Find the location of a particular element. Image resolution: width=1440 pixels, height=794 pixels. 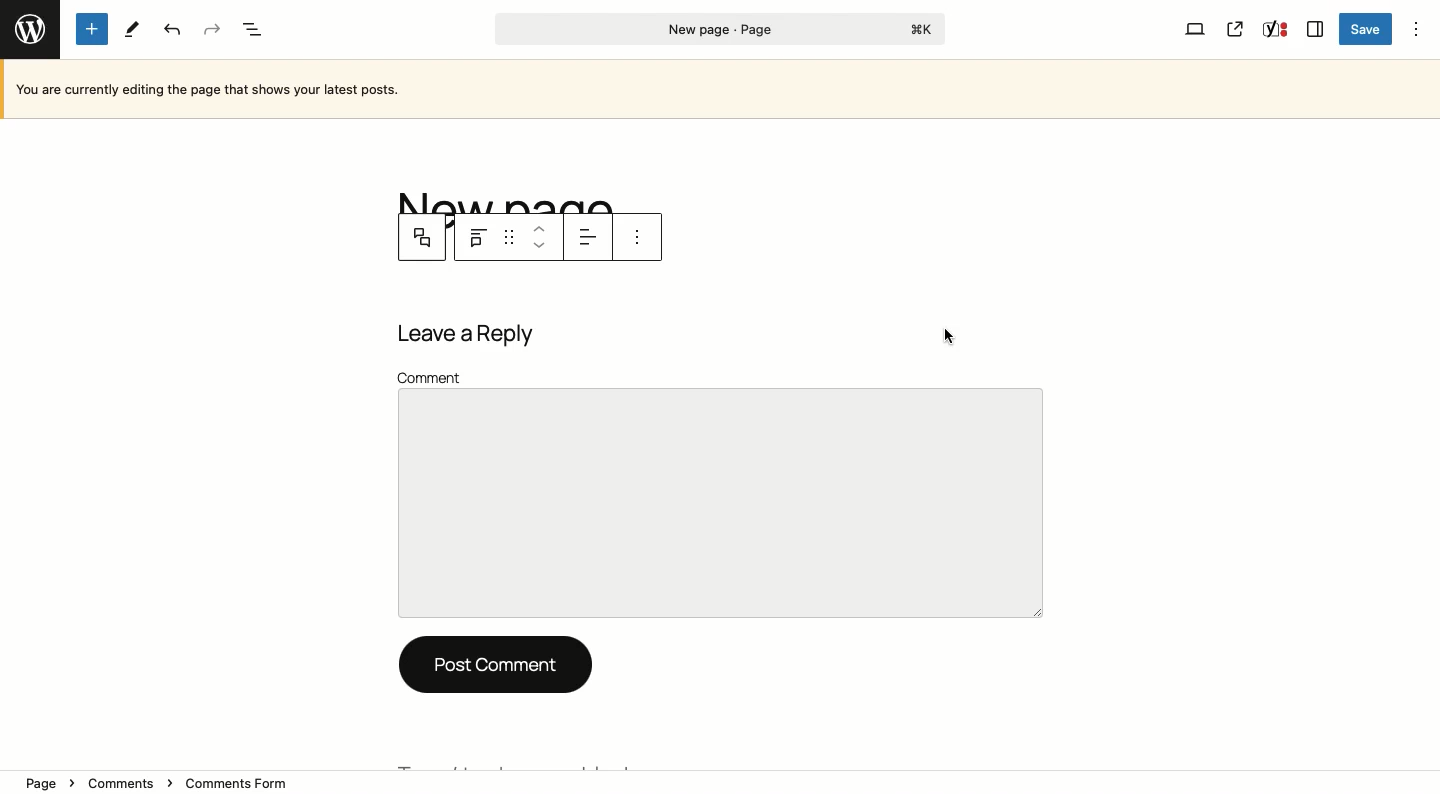

Save is located at coordinates (1365, 29).